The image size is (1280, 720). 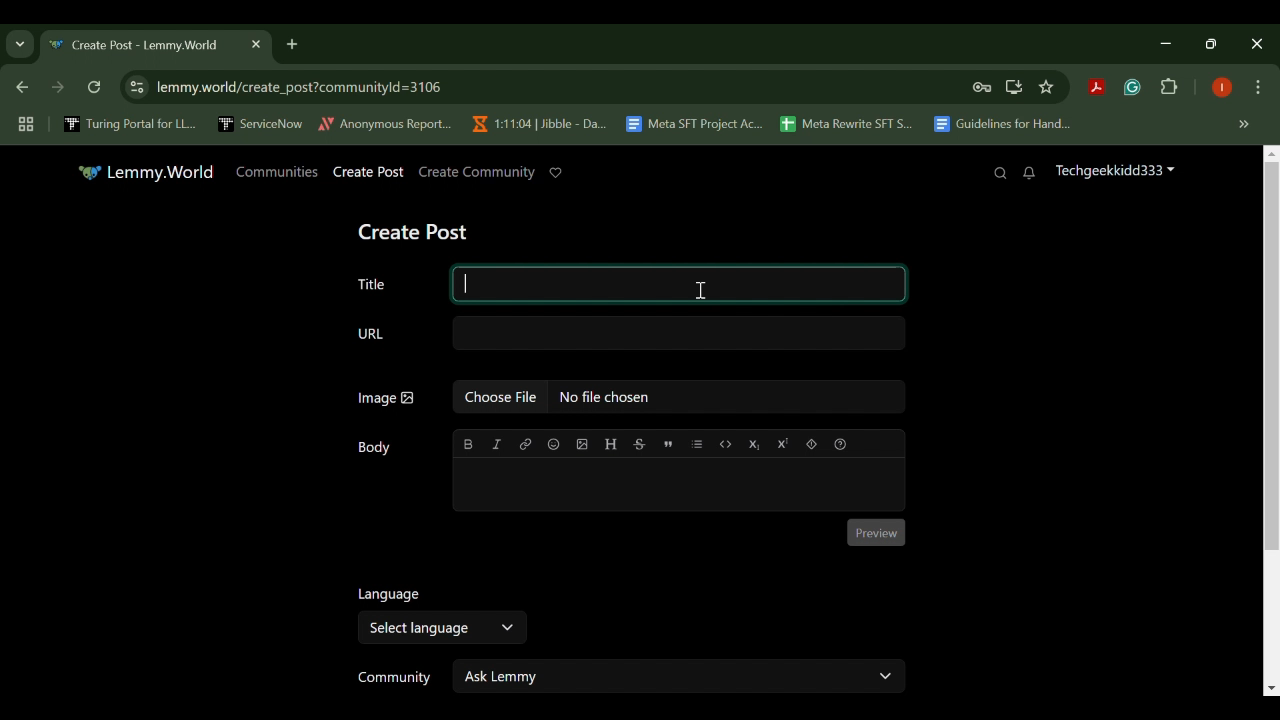 I want to click on link, so click(x=526, y=444).